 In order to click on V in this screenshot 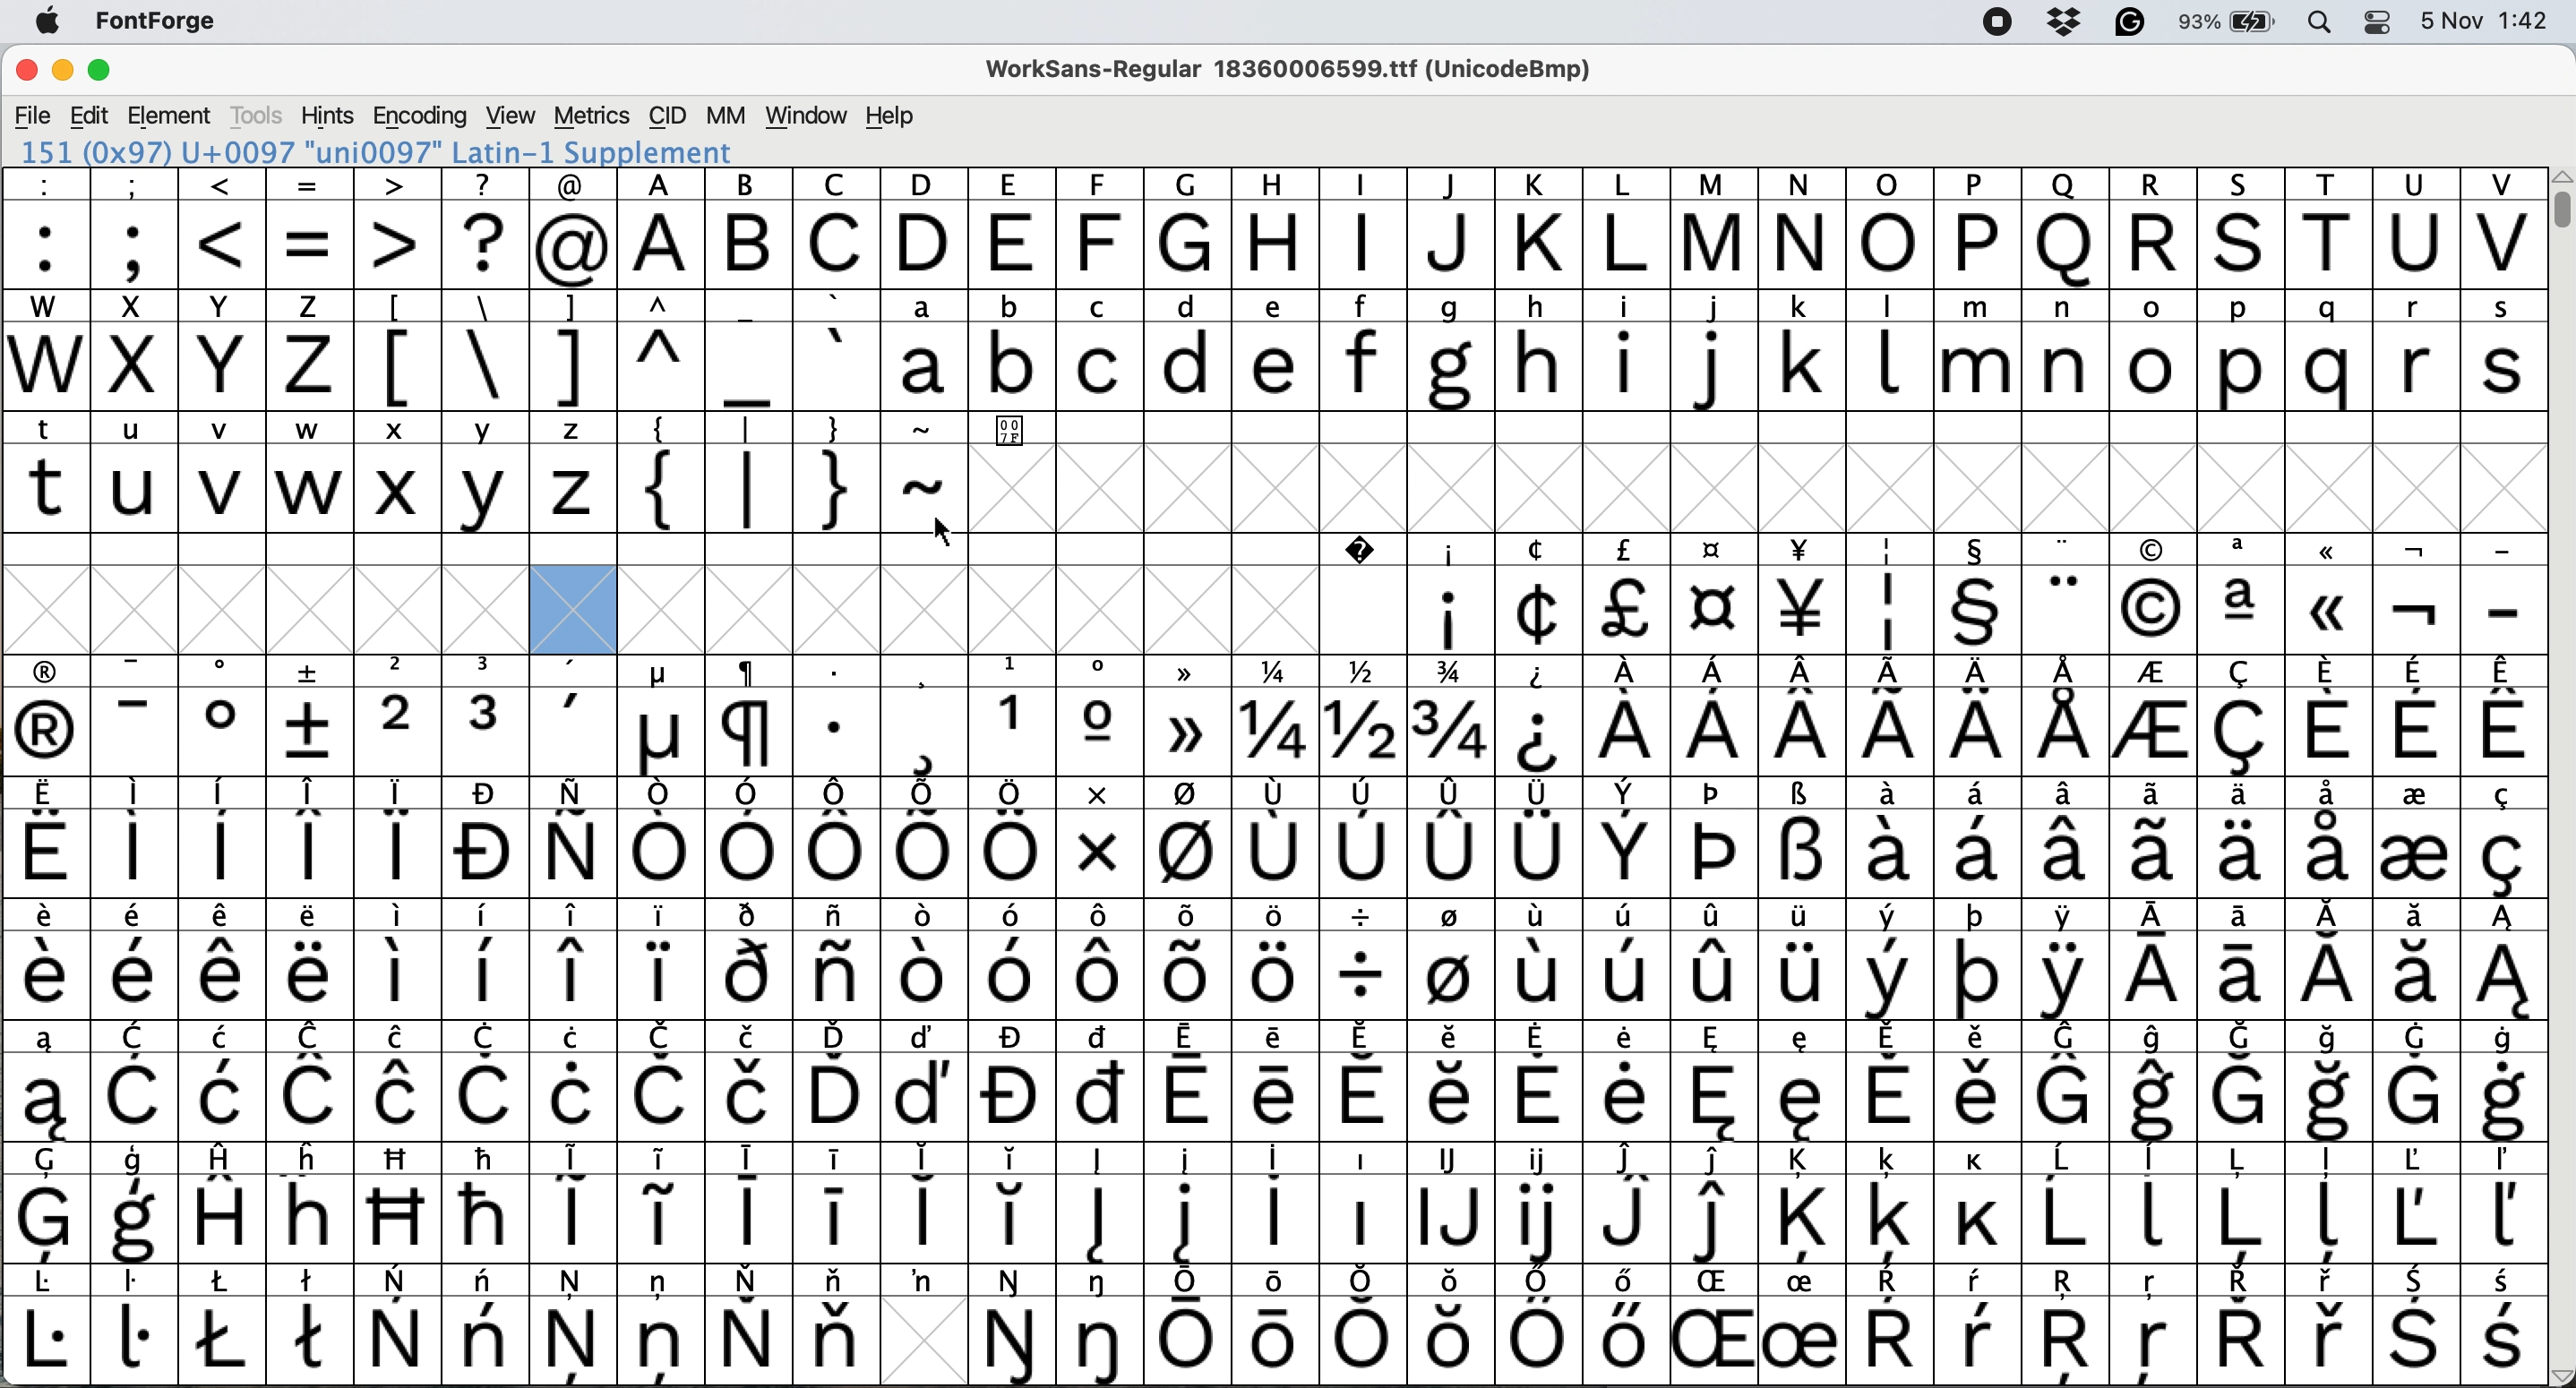, I will do `click(2503, 229)`.